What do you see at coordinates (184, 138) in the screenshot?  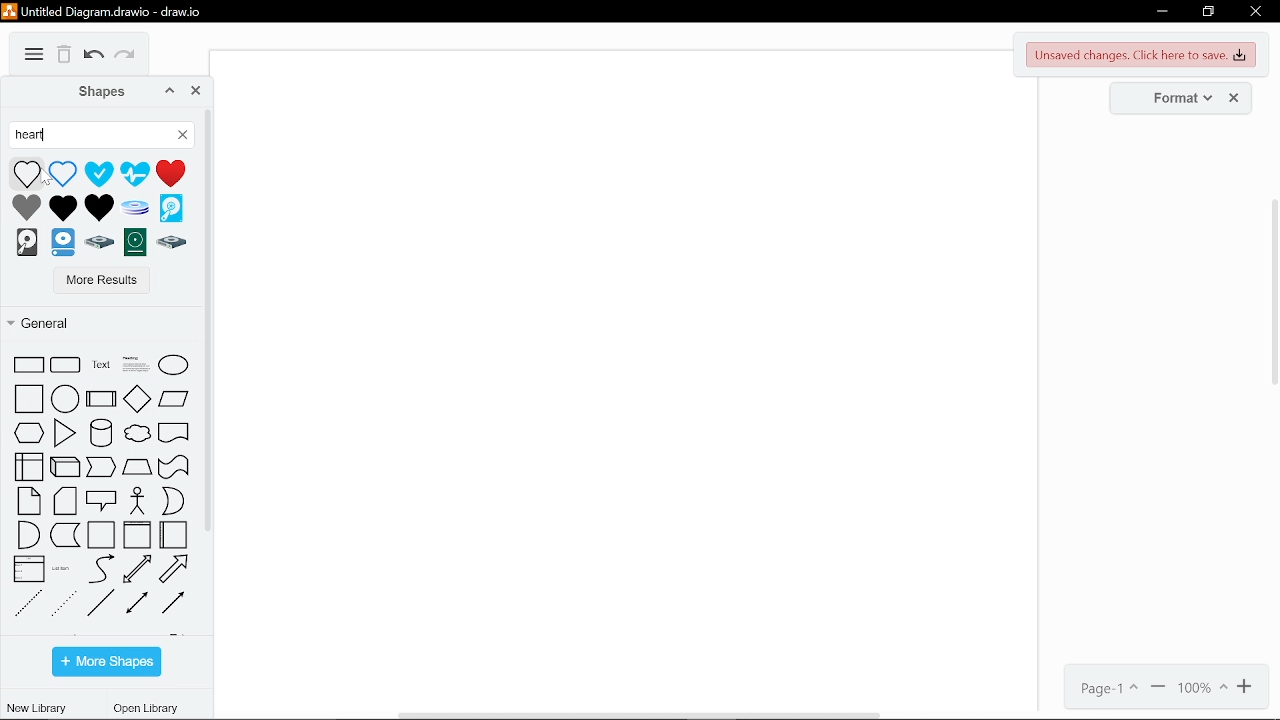 I see `clear` at bounding box center [184, 138].